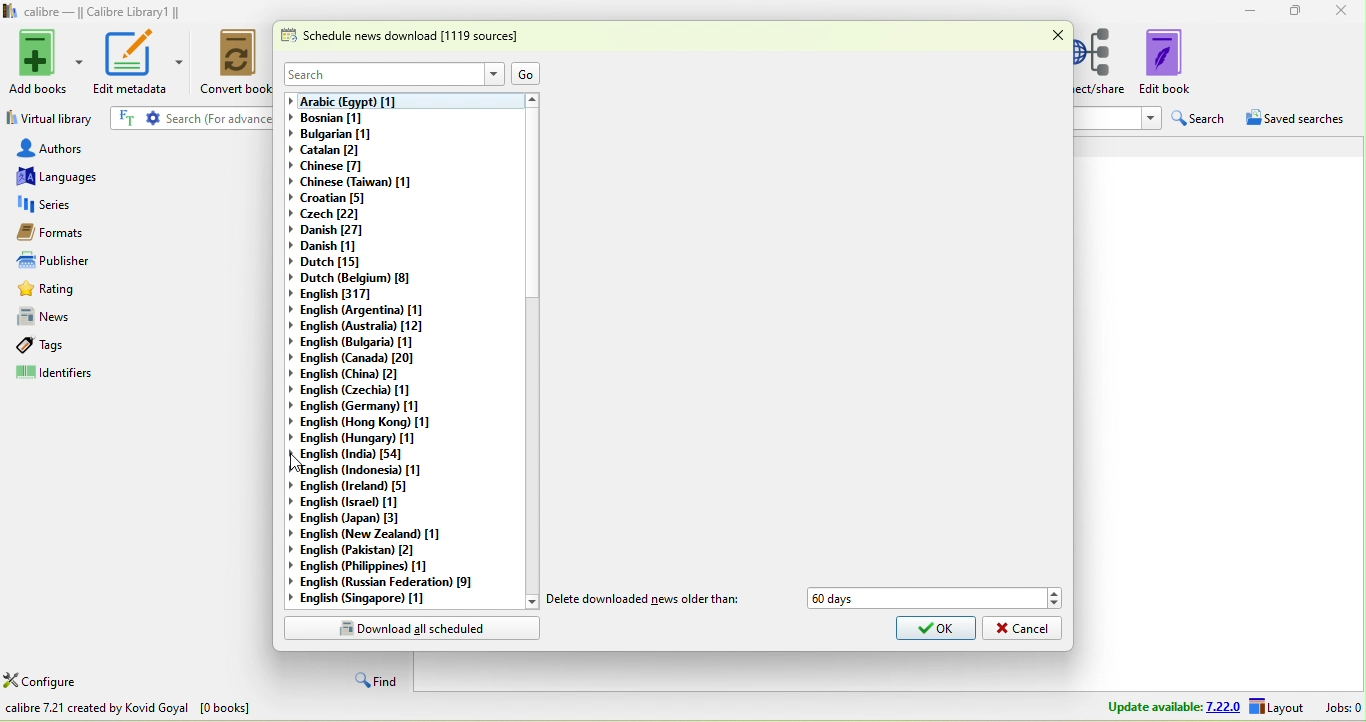 The width and height of the screenshot is (1366, 722). I want to click on vertical scroll bar, so click(531, 352).